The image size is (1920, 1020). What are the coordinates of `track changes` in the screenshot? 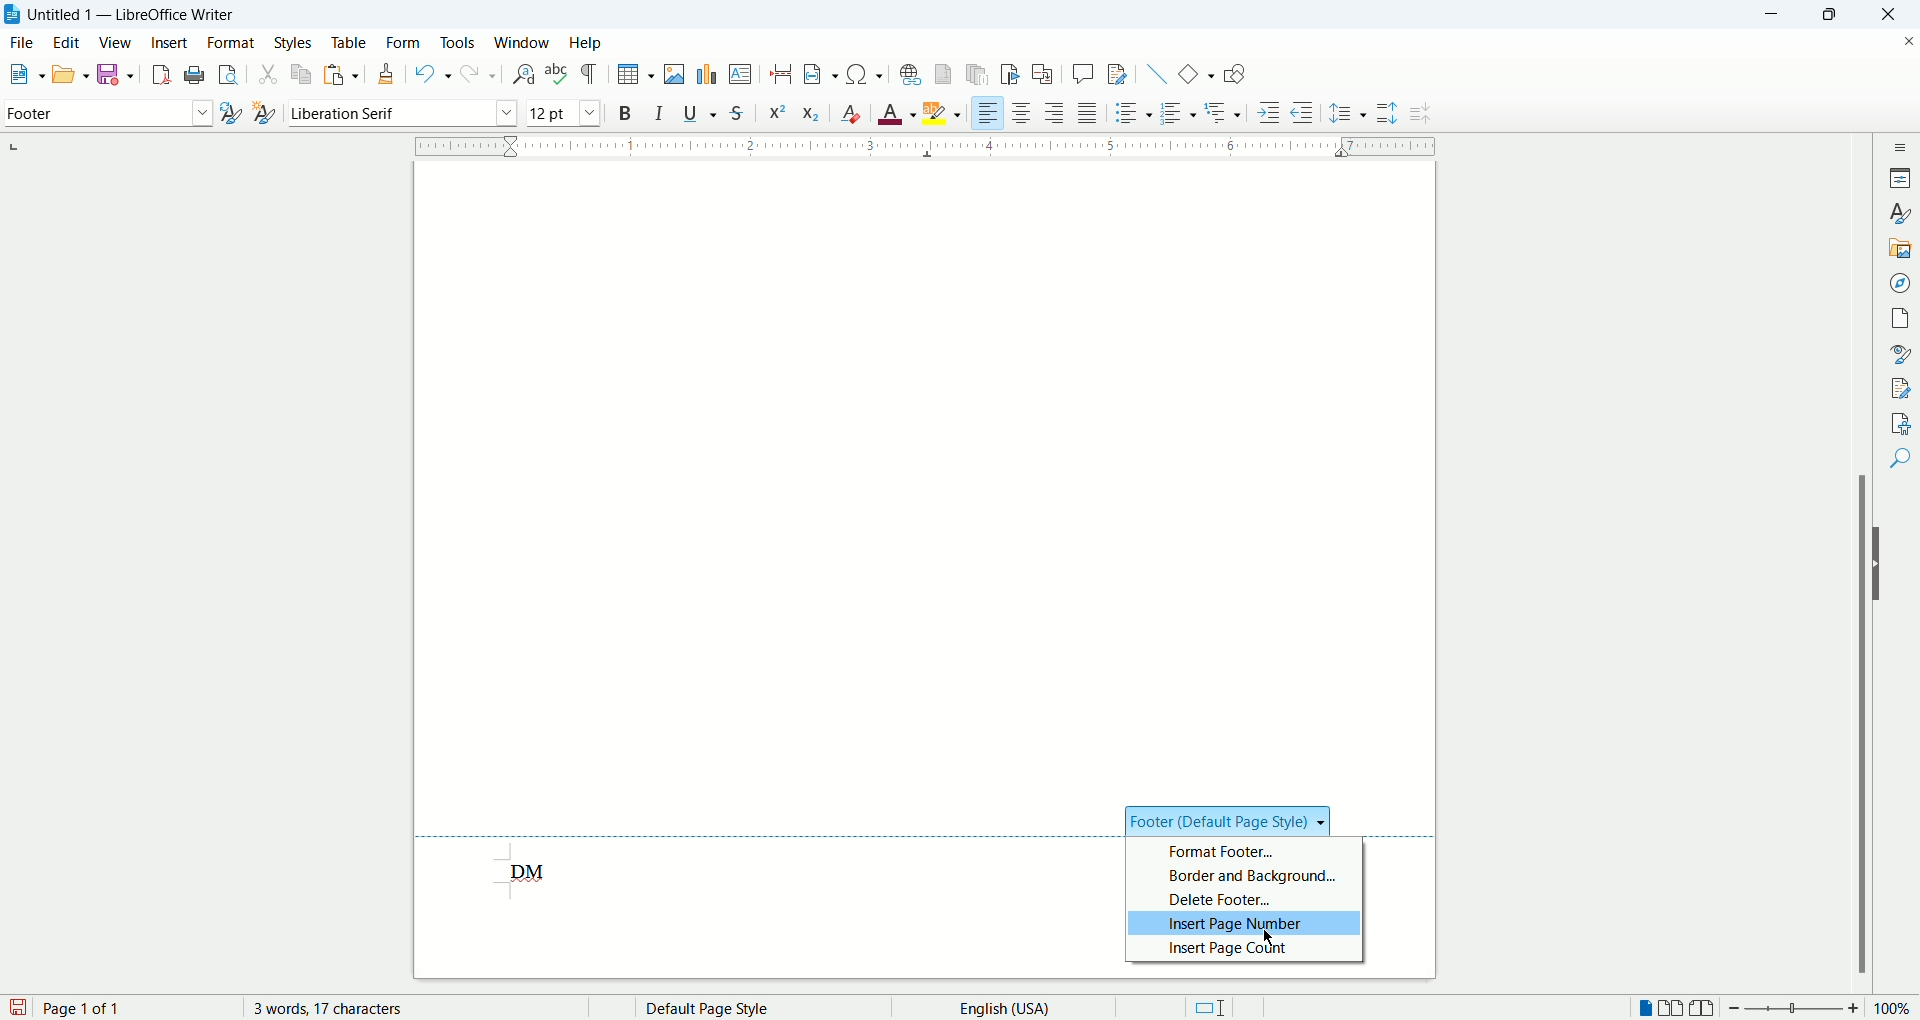 It's located at (1117, 75).